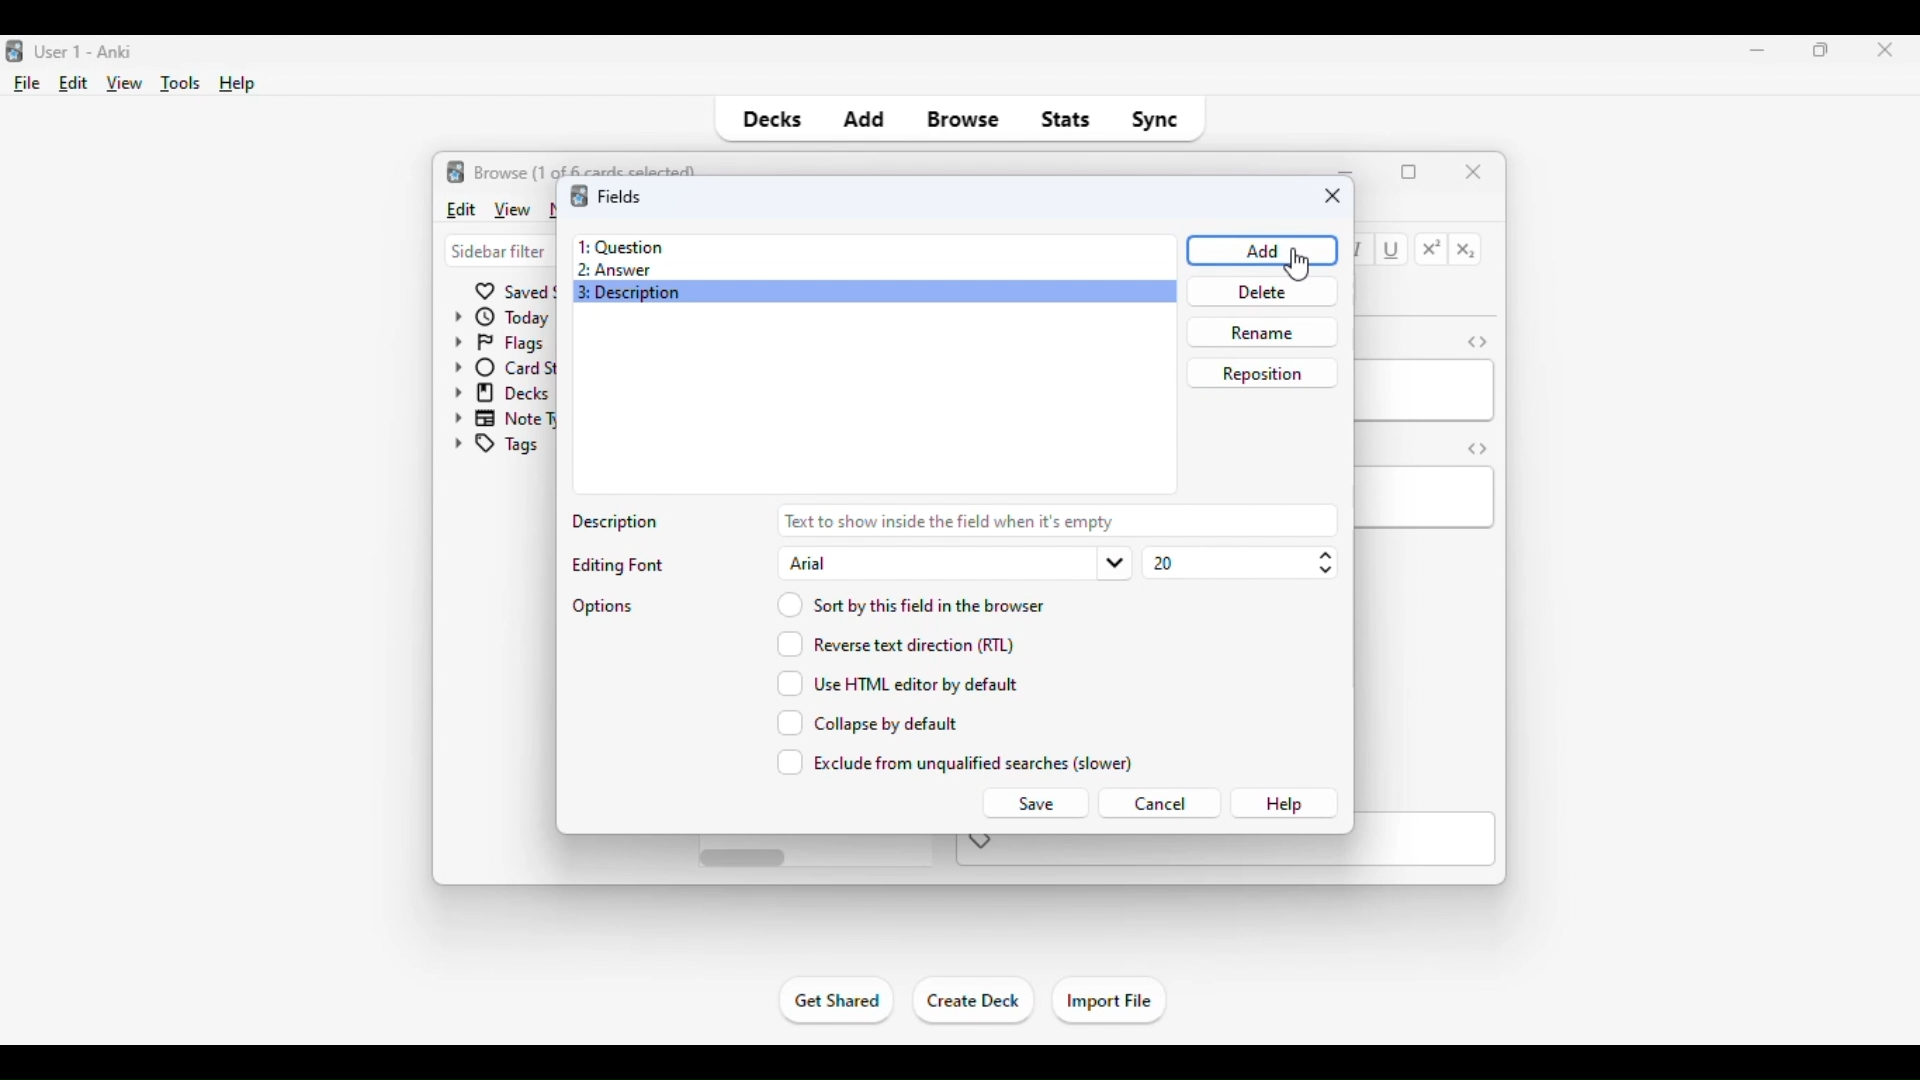  What do you see at coordinates (863, 120) in the screenshot?
I see `add` at bounding box center [863, 120].